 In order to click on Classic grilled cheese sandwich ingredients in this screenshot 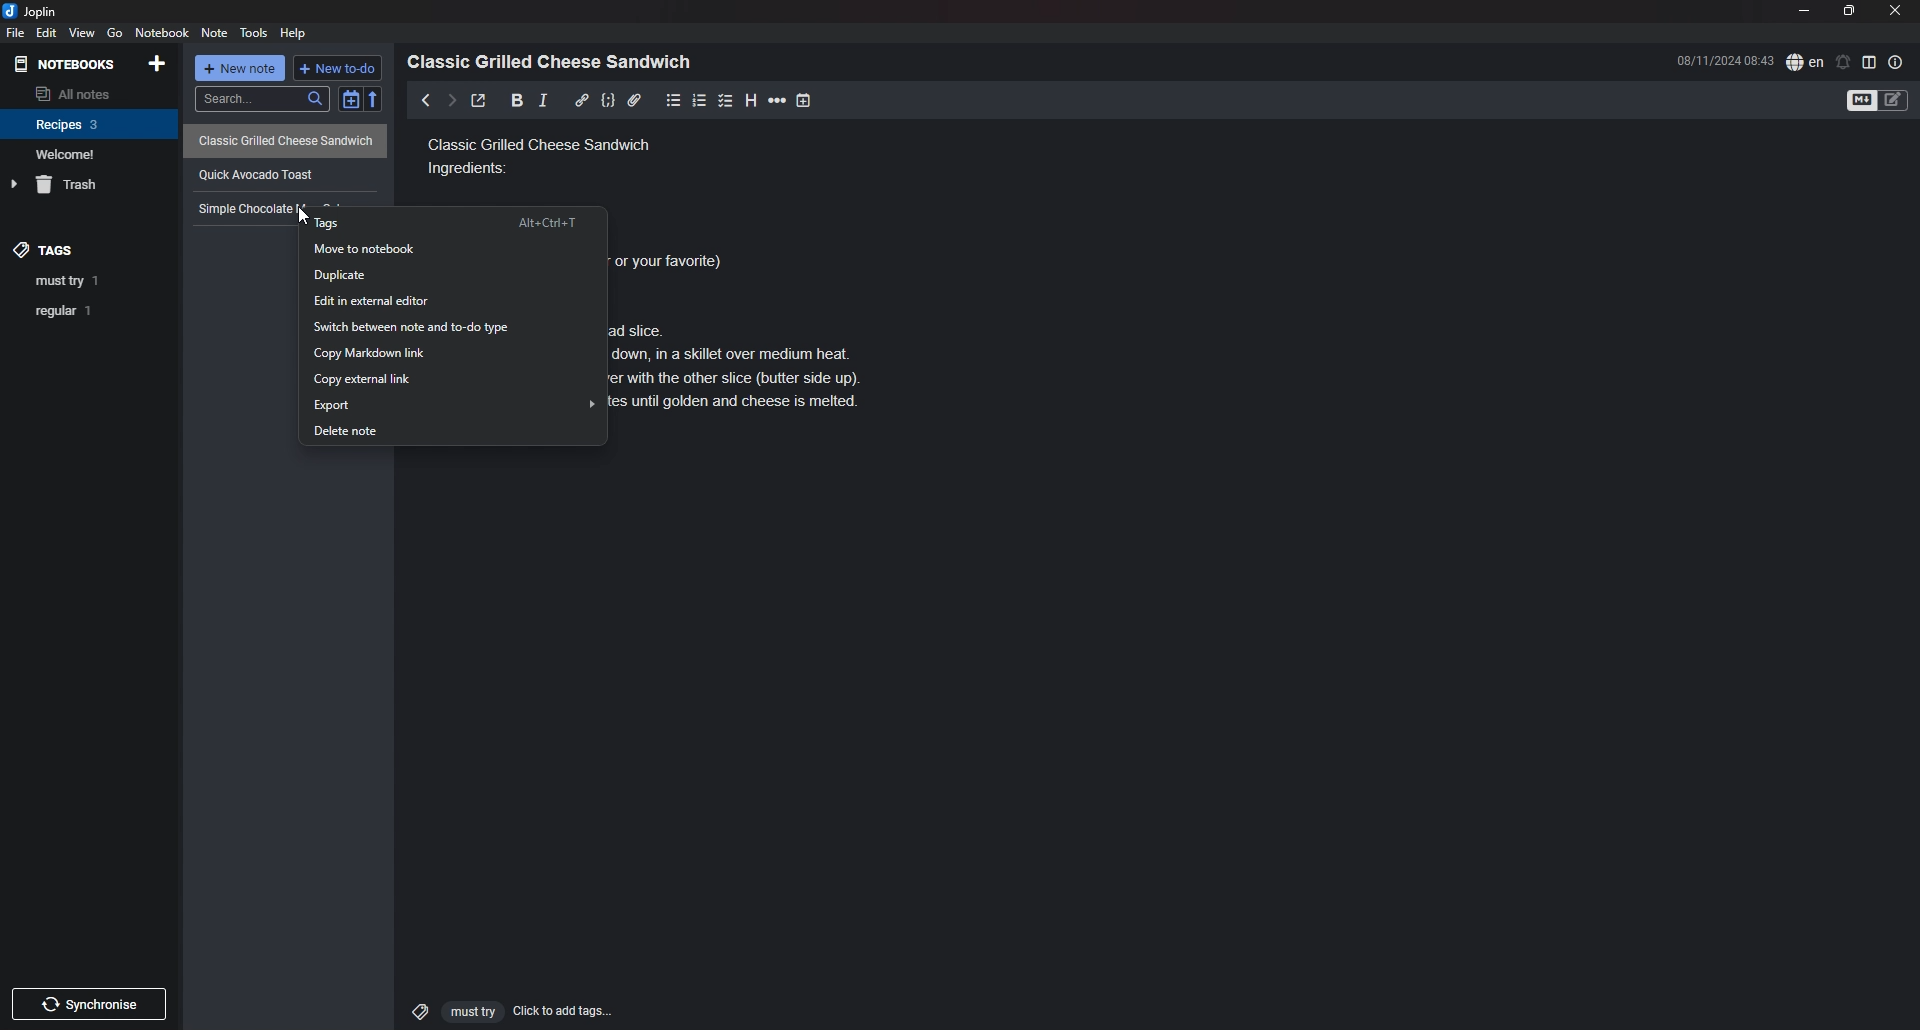, I will do `click(665, 158)`.